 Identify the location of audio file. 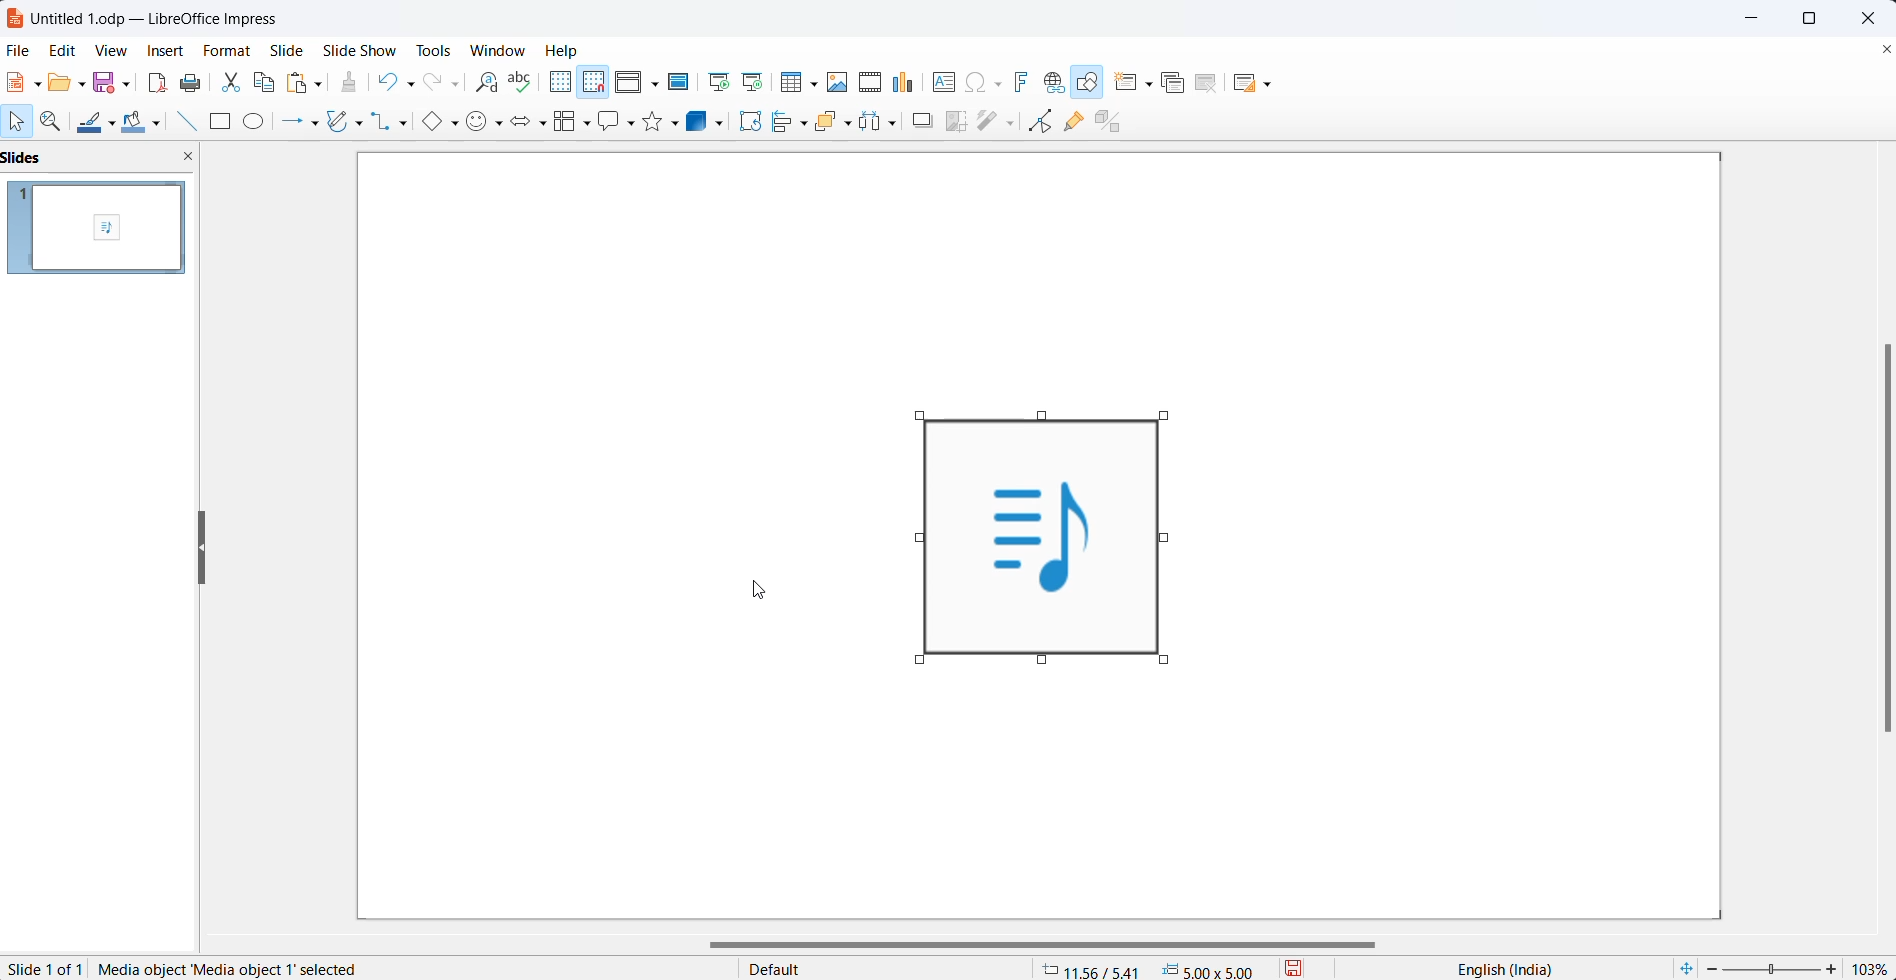
(1036, 536).